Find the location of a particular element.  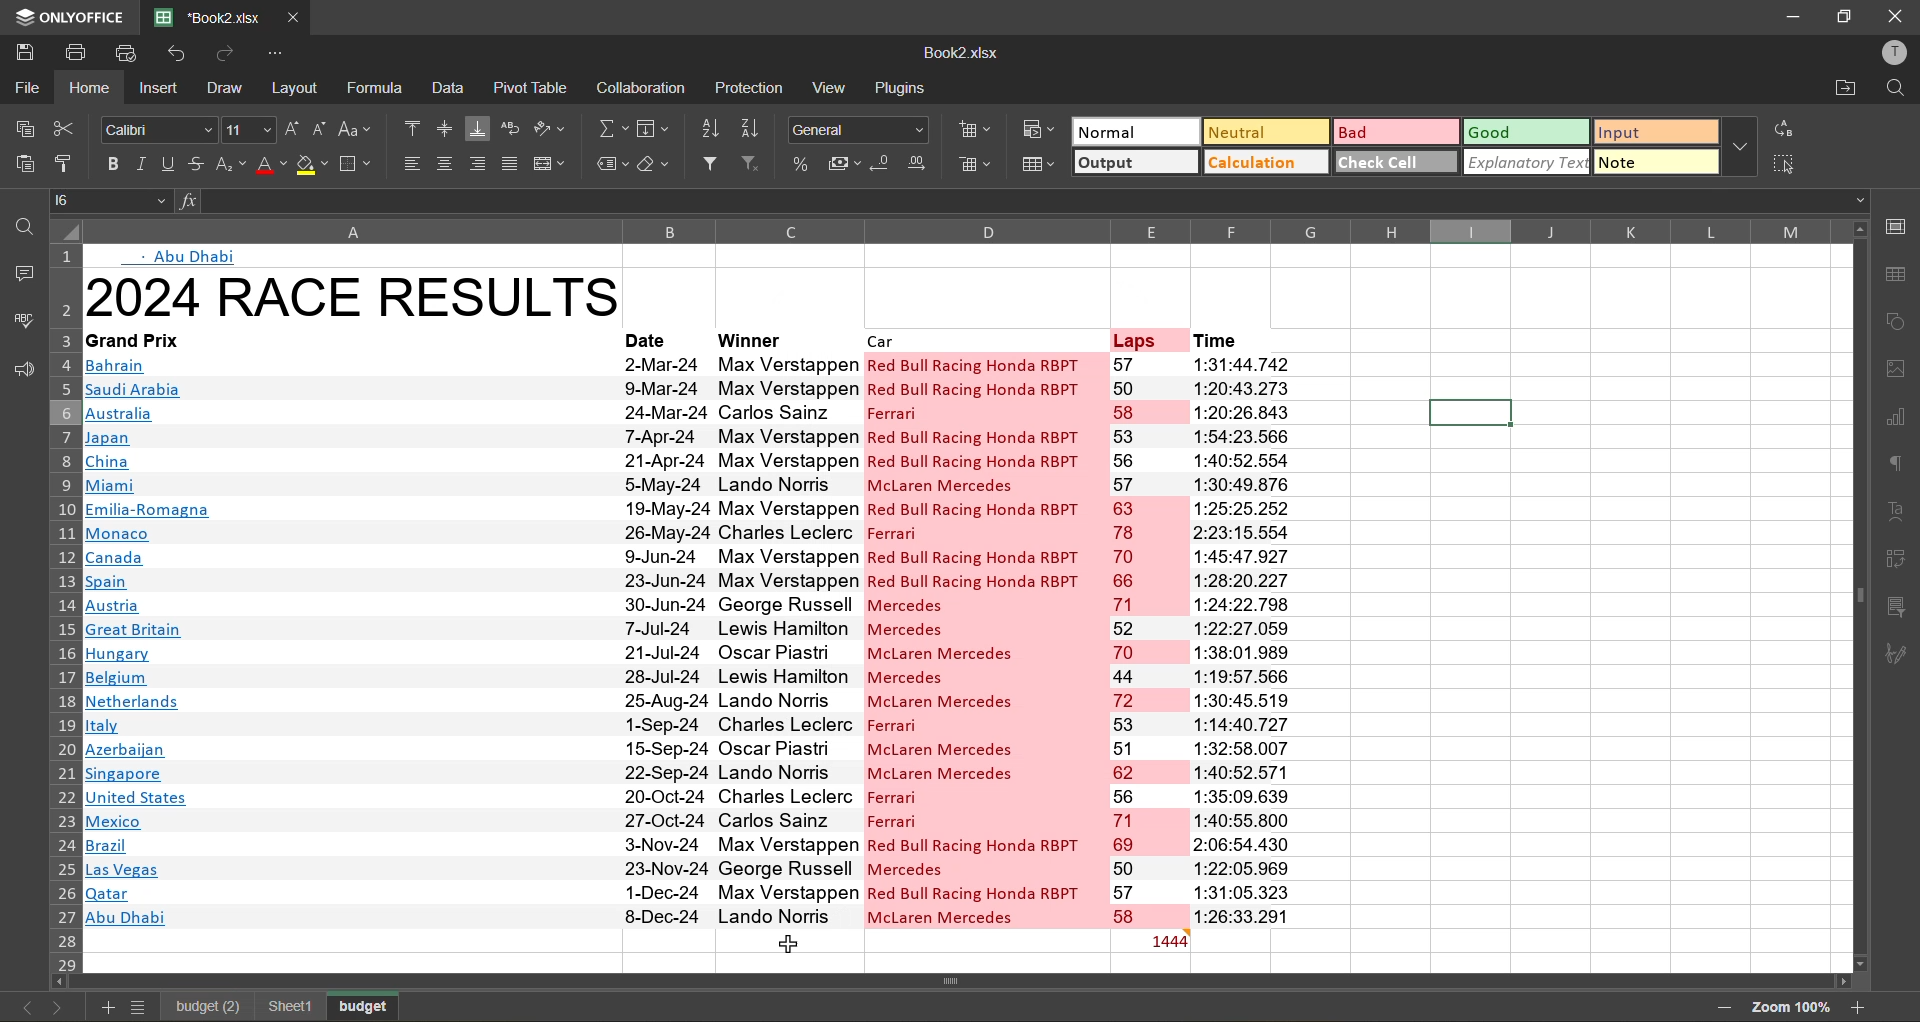

clear is located at coordinates (661, 166).